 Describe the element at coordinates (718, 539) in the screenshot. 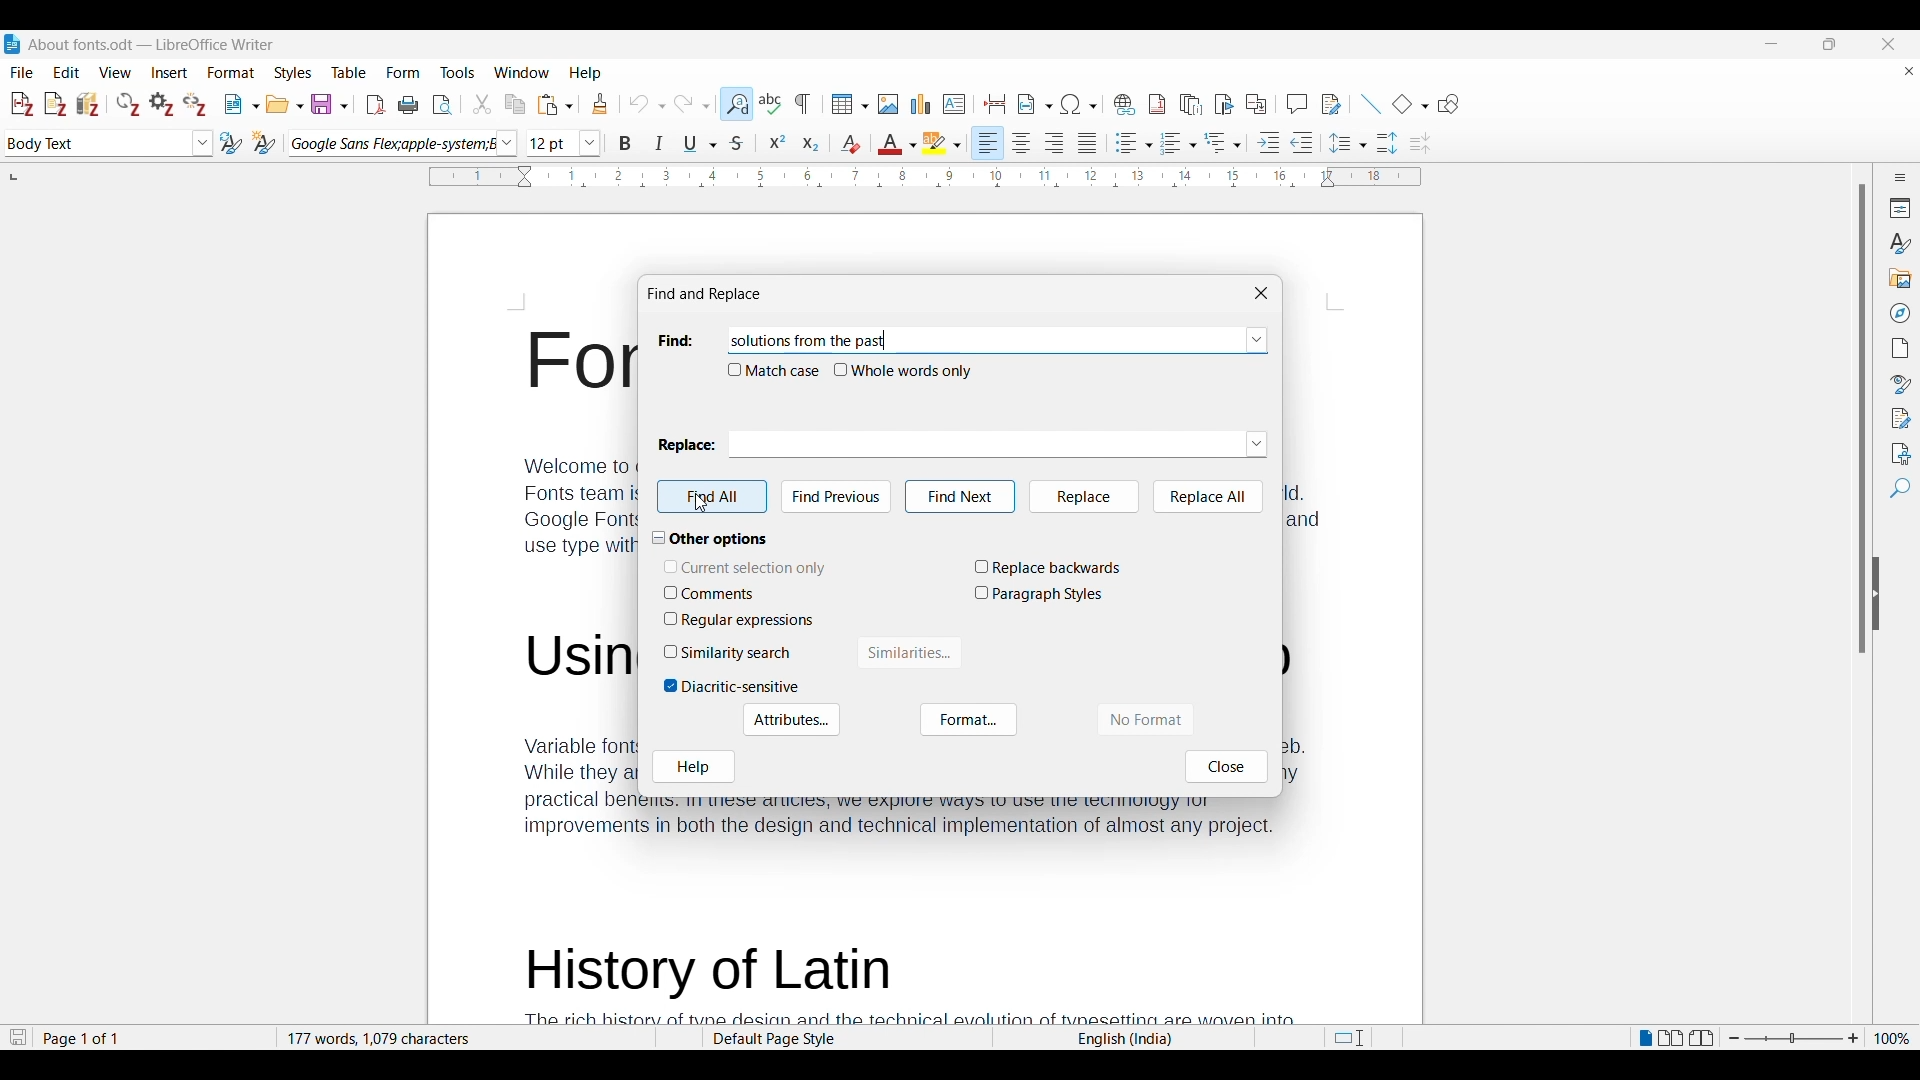

I see `Collapse Other options section` at that location.